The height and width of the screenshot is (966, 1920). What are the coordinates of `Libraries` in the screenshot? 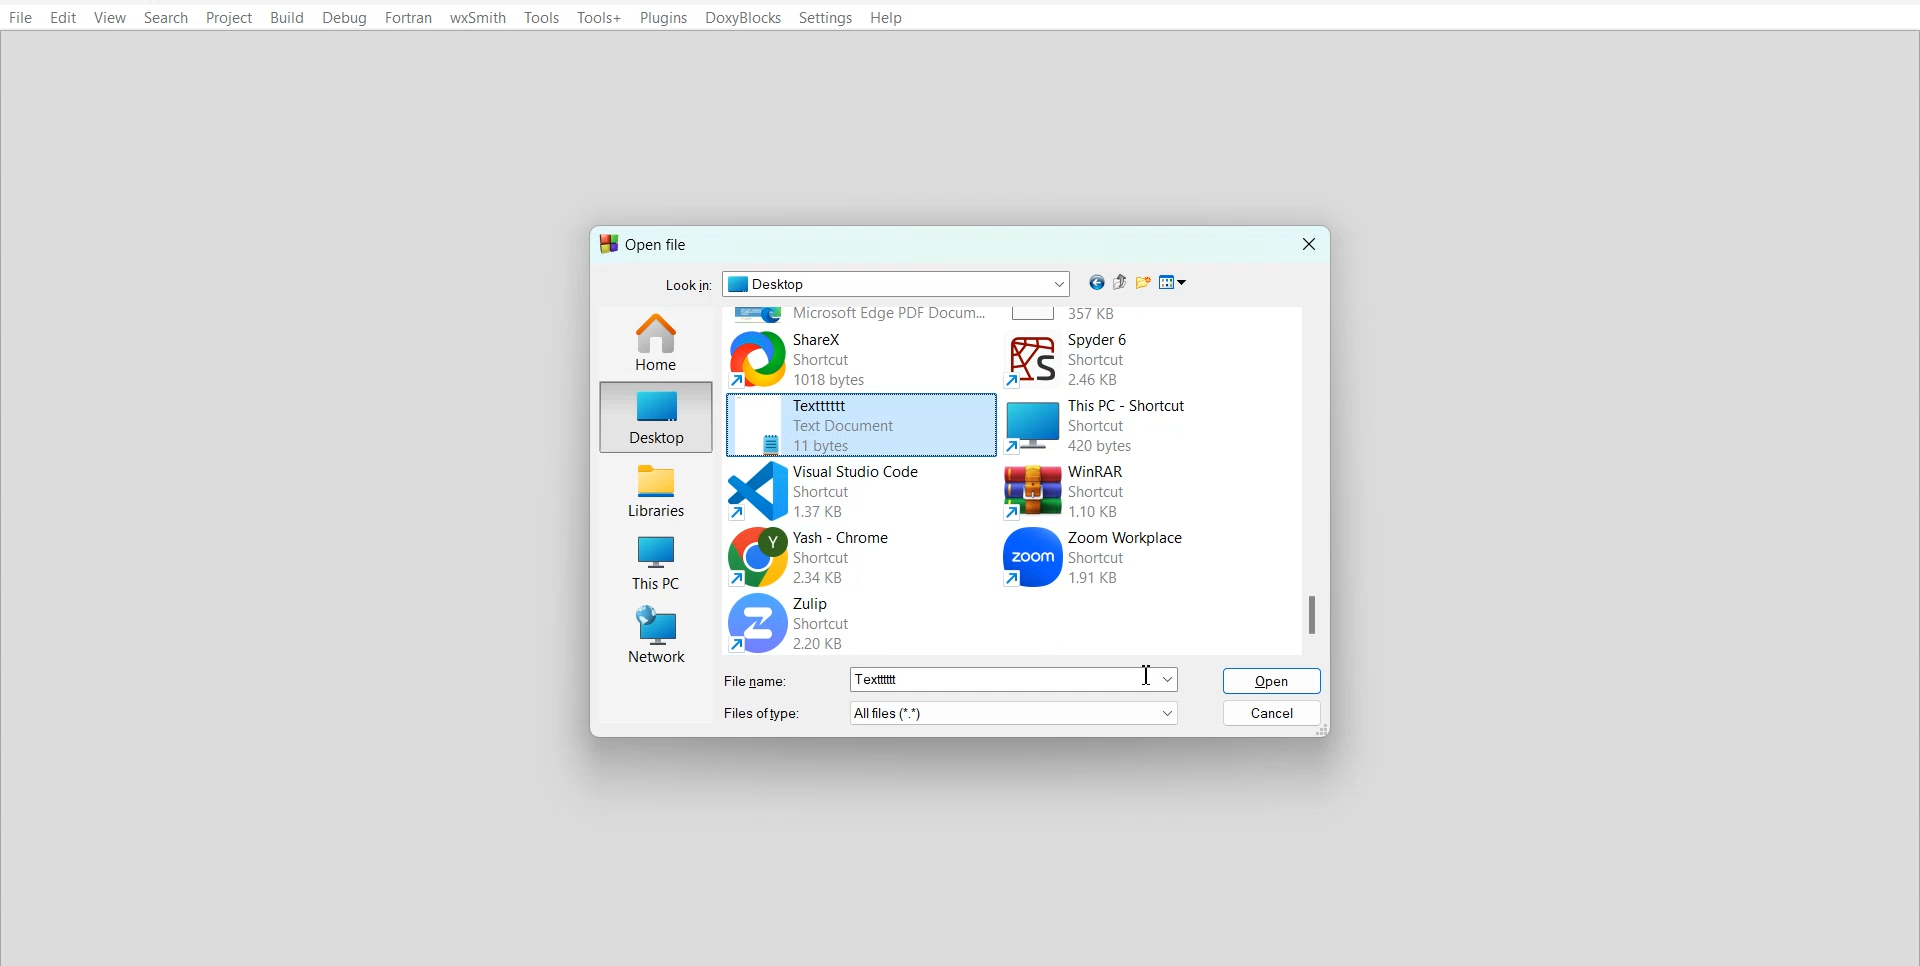 It's located at (651, 492).